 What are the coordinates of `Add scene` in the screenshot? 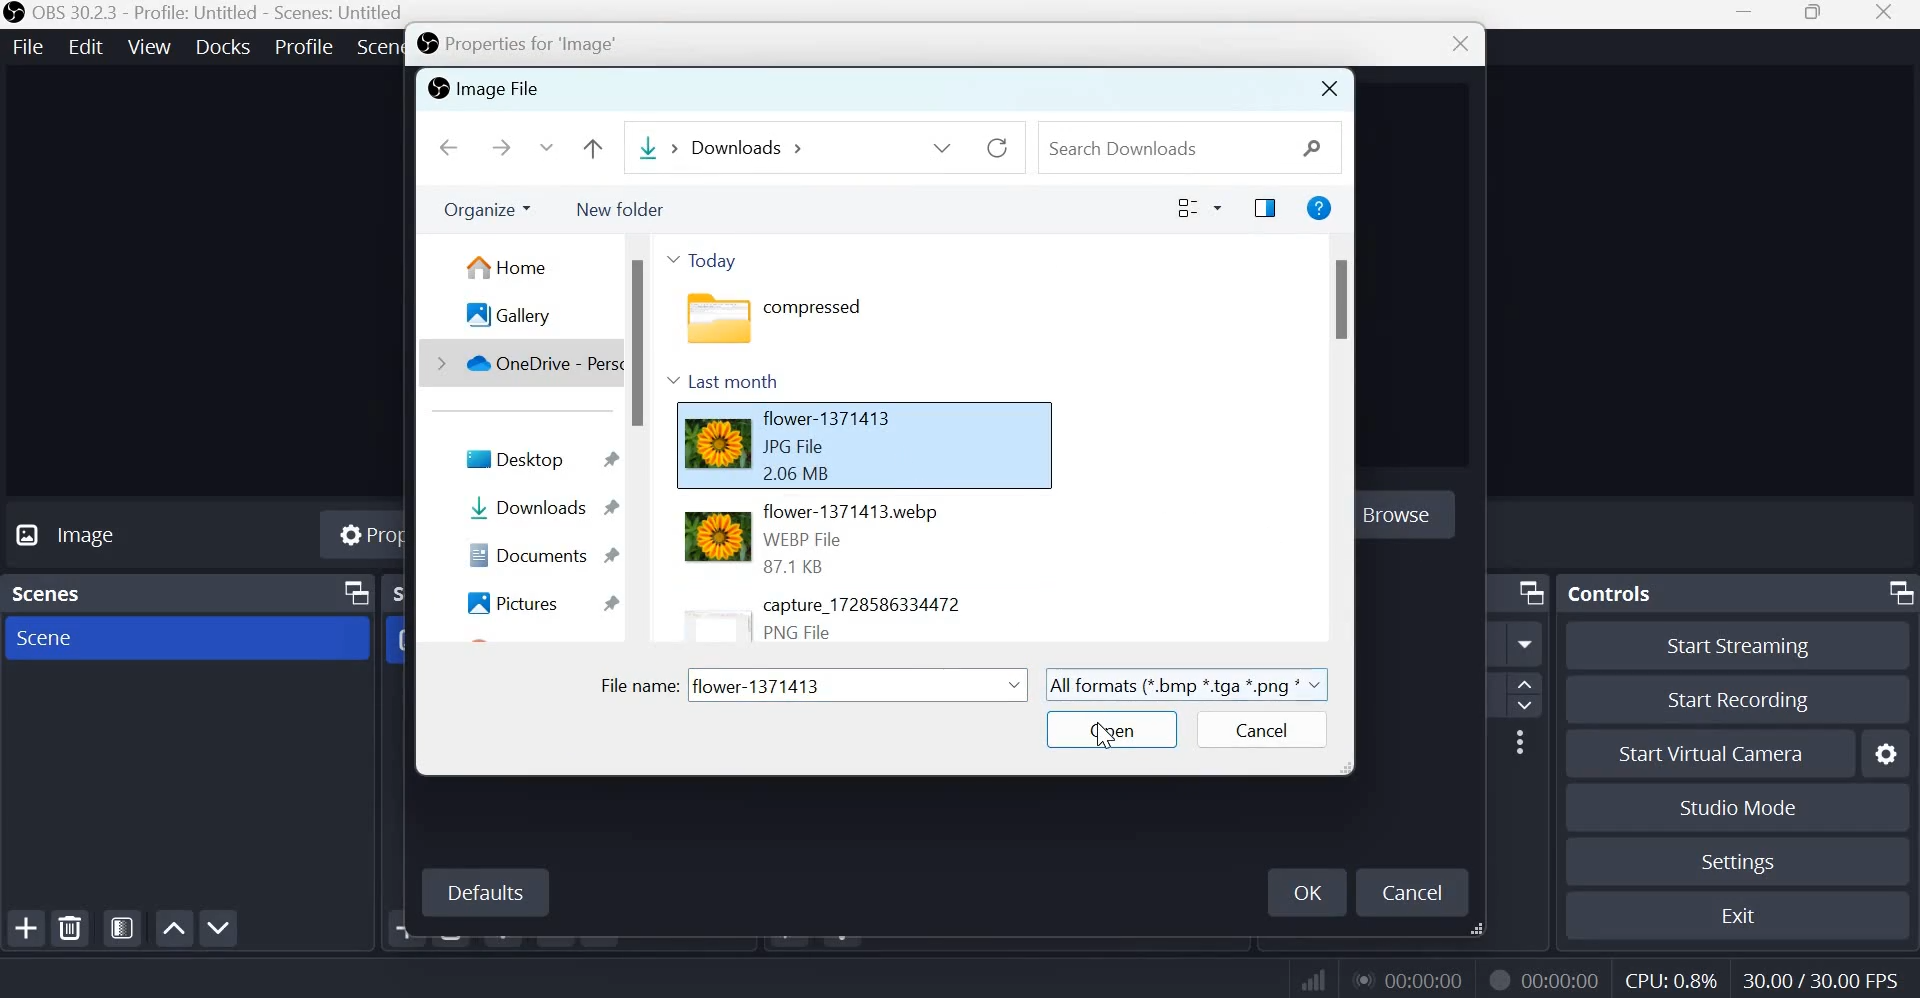 It's located at (30, 927).